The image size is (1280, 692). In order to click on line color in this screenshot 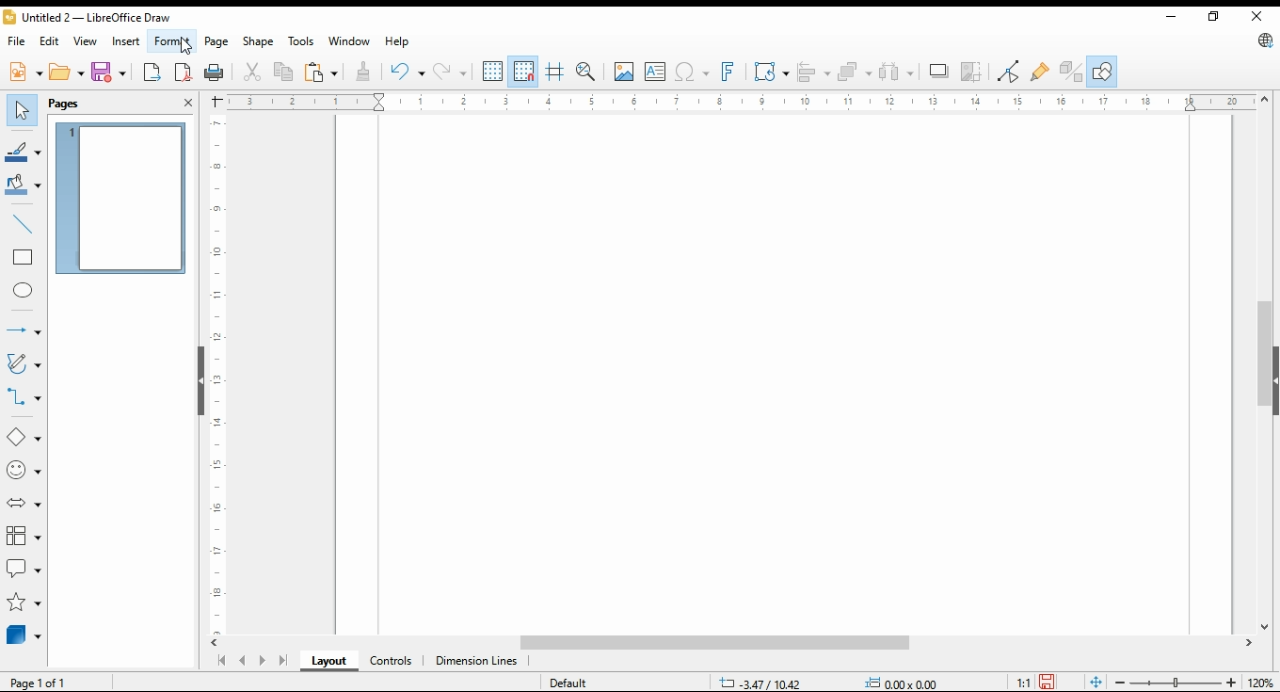, I will do `click(23, 150)`.